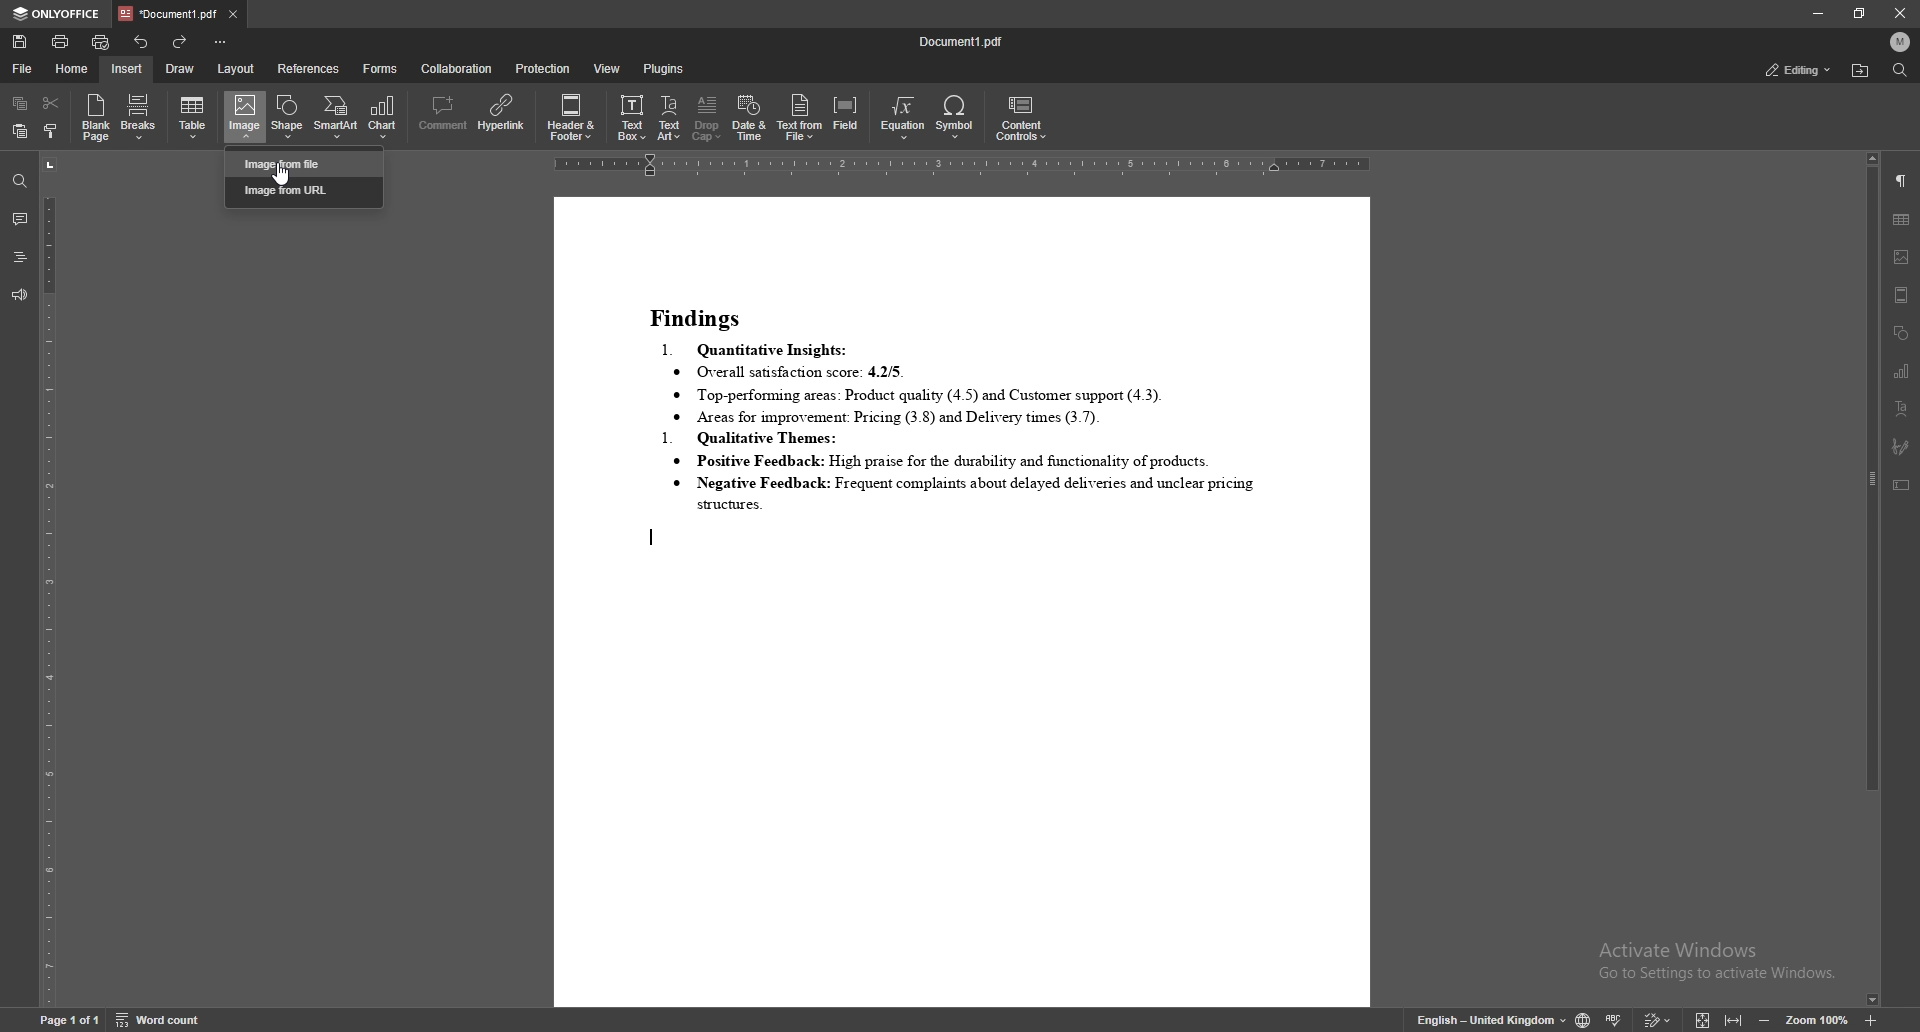 This screenshot has height=1032, width=1920. What do you see at coordinates (1870, 579) in the screenshot?
I see `scroll bar` at bounding box center [1870, 579].